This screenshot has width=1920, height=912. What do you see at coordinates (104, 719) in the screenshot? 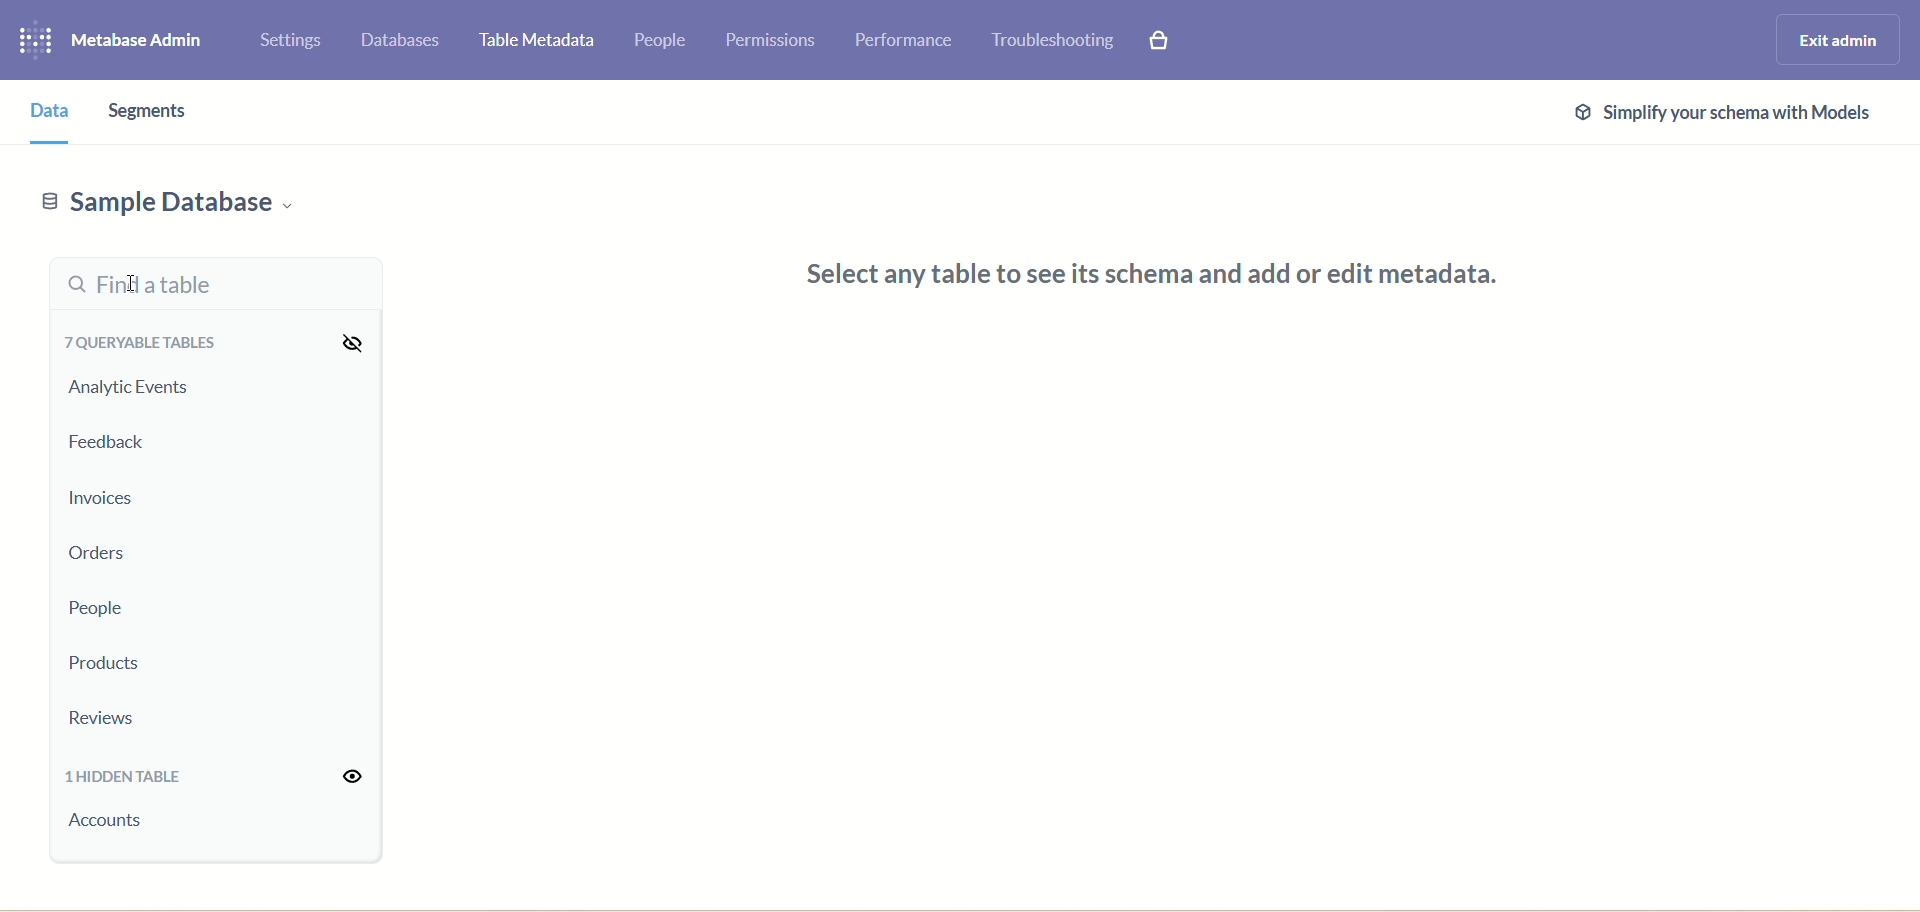
I see `reviews` at bounding box center [104, 719].